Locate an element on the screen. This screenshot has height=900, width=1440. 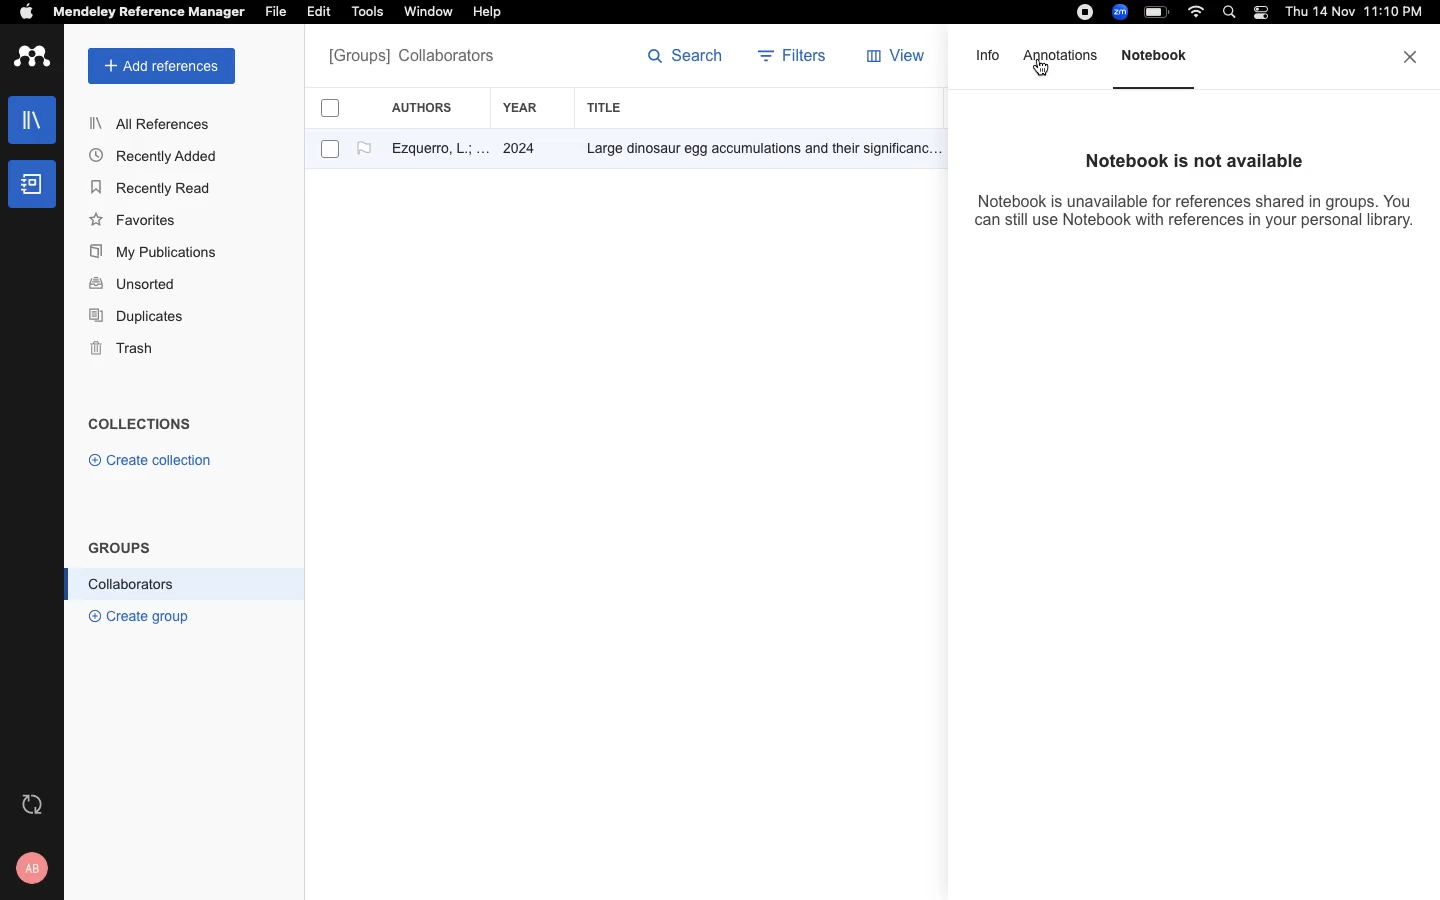
Unsorted is located at coordinates (135, 285).